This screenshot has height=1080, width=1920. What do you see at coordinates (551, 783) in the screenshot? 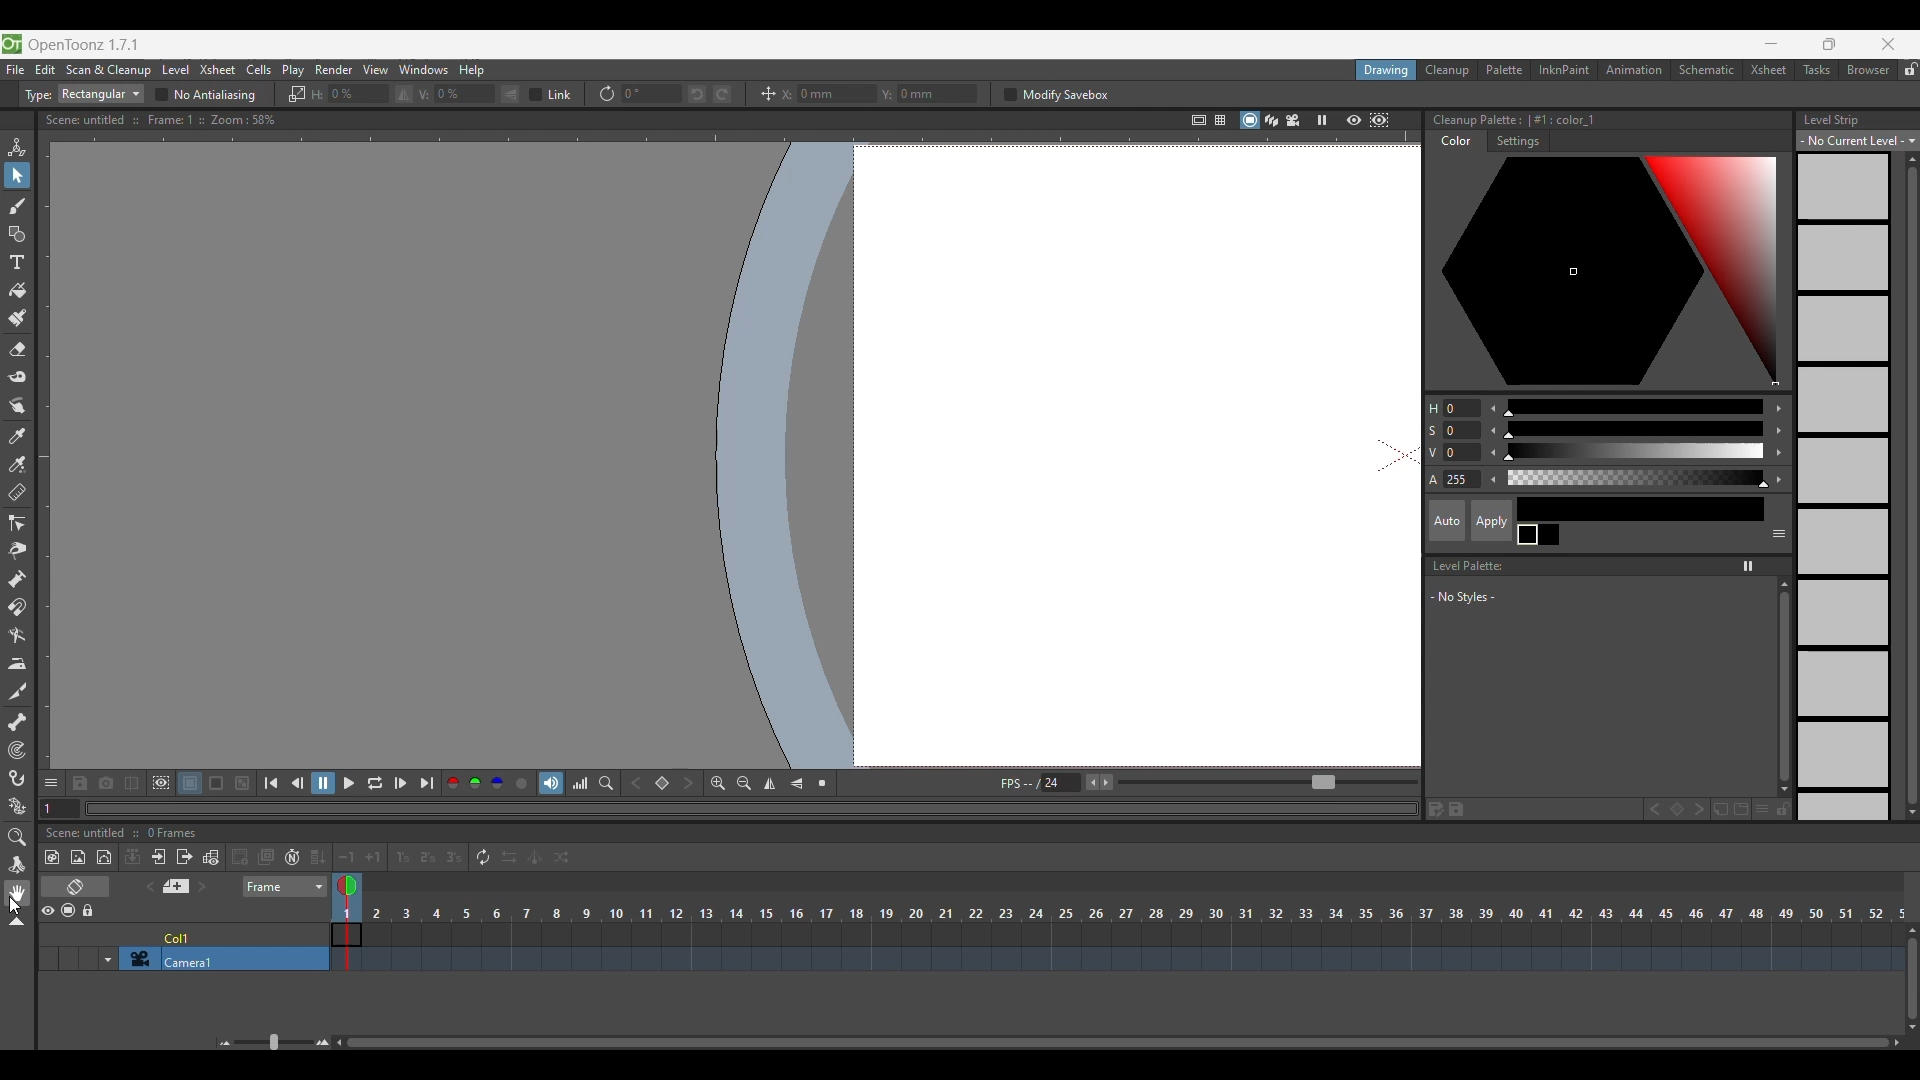
I see `Soundtrack` at bounding box center [551, 783].